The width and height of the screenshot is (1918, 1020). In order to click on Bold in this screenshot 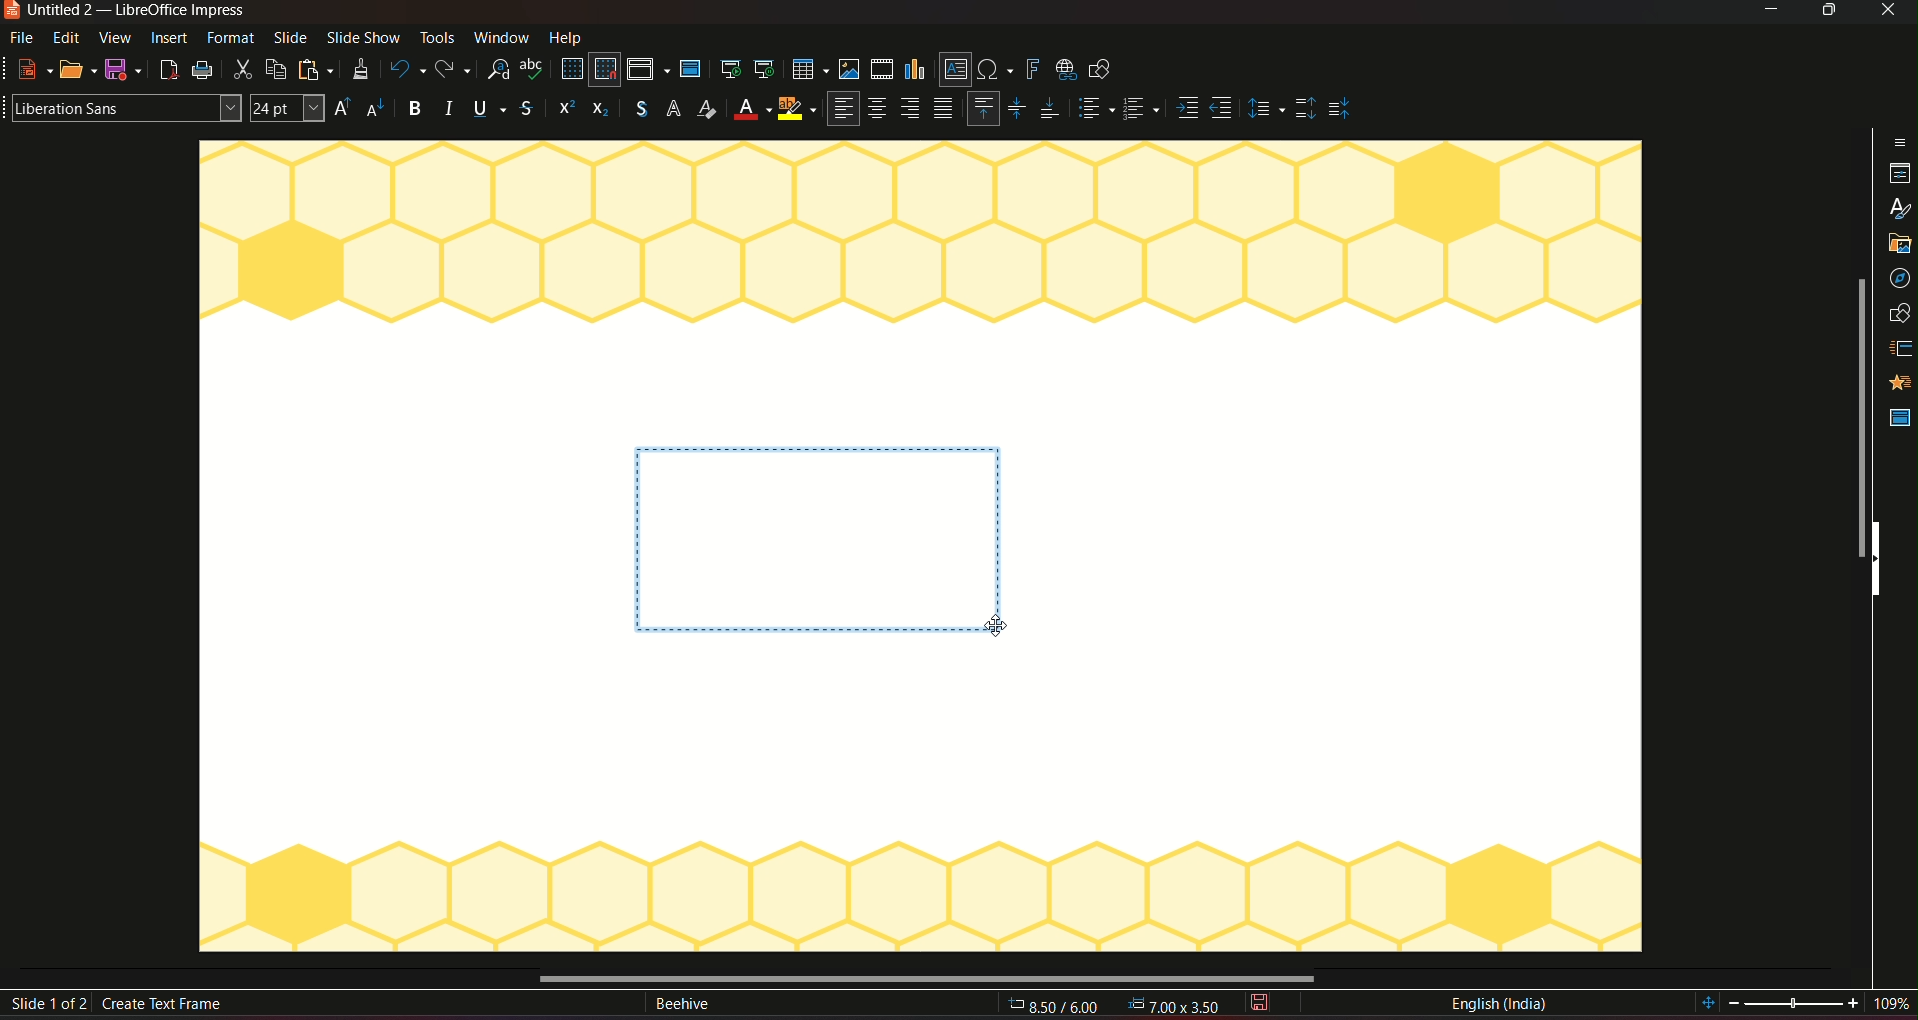, I will do `click(415, 109)`.